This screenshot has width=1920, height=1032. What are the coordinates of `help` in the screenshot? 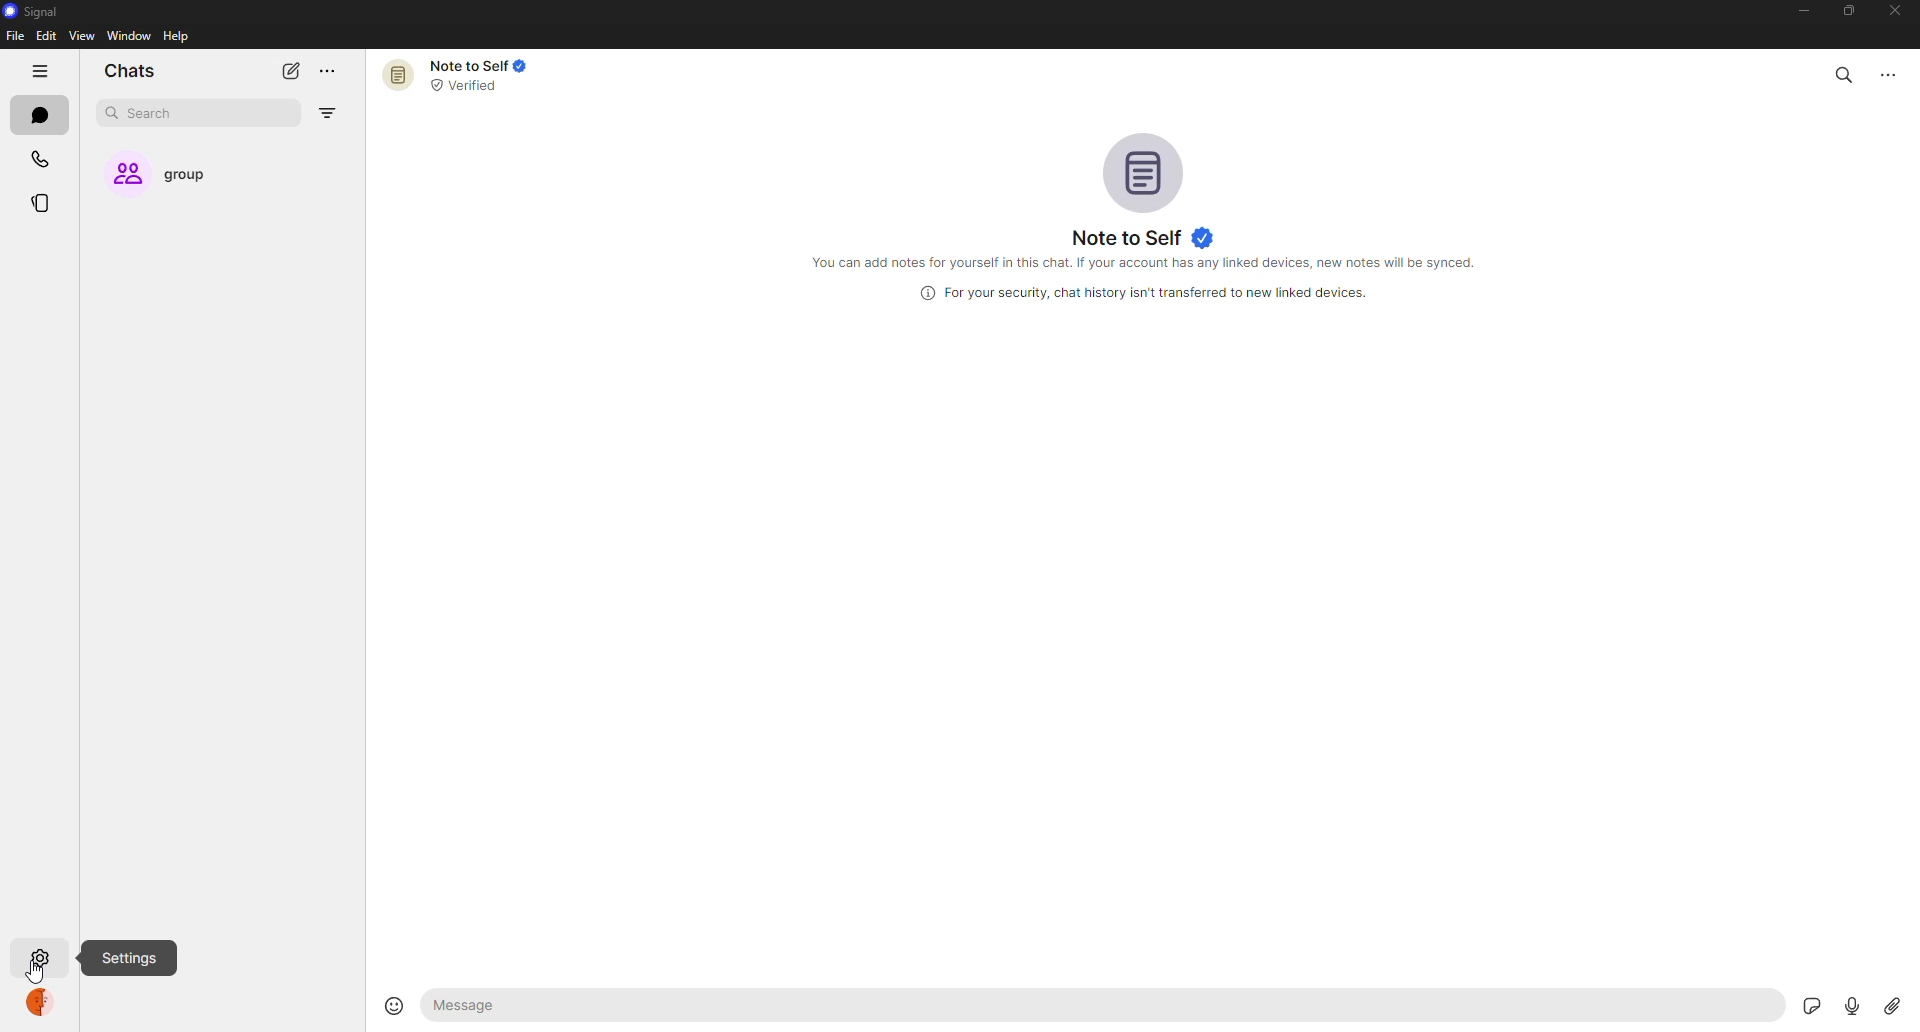 It's located at (178, 35).